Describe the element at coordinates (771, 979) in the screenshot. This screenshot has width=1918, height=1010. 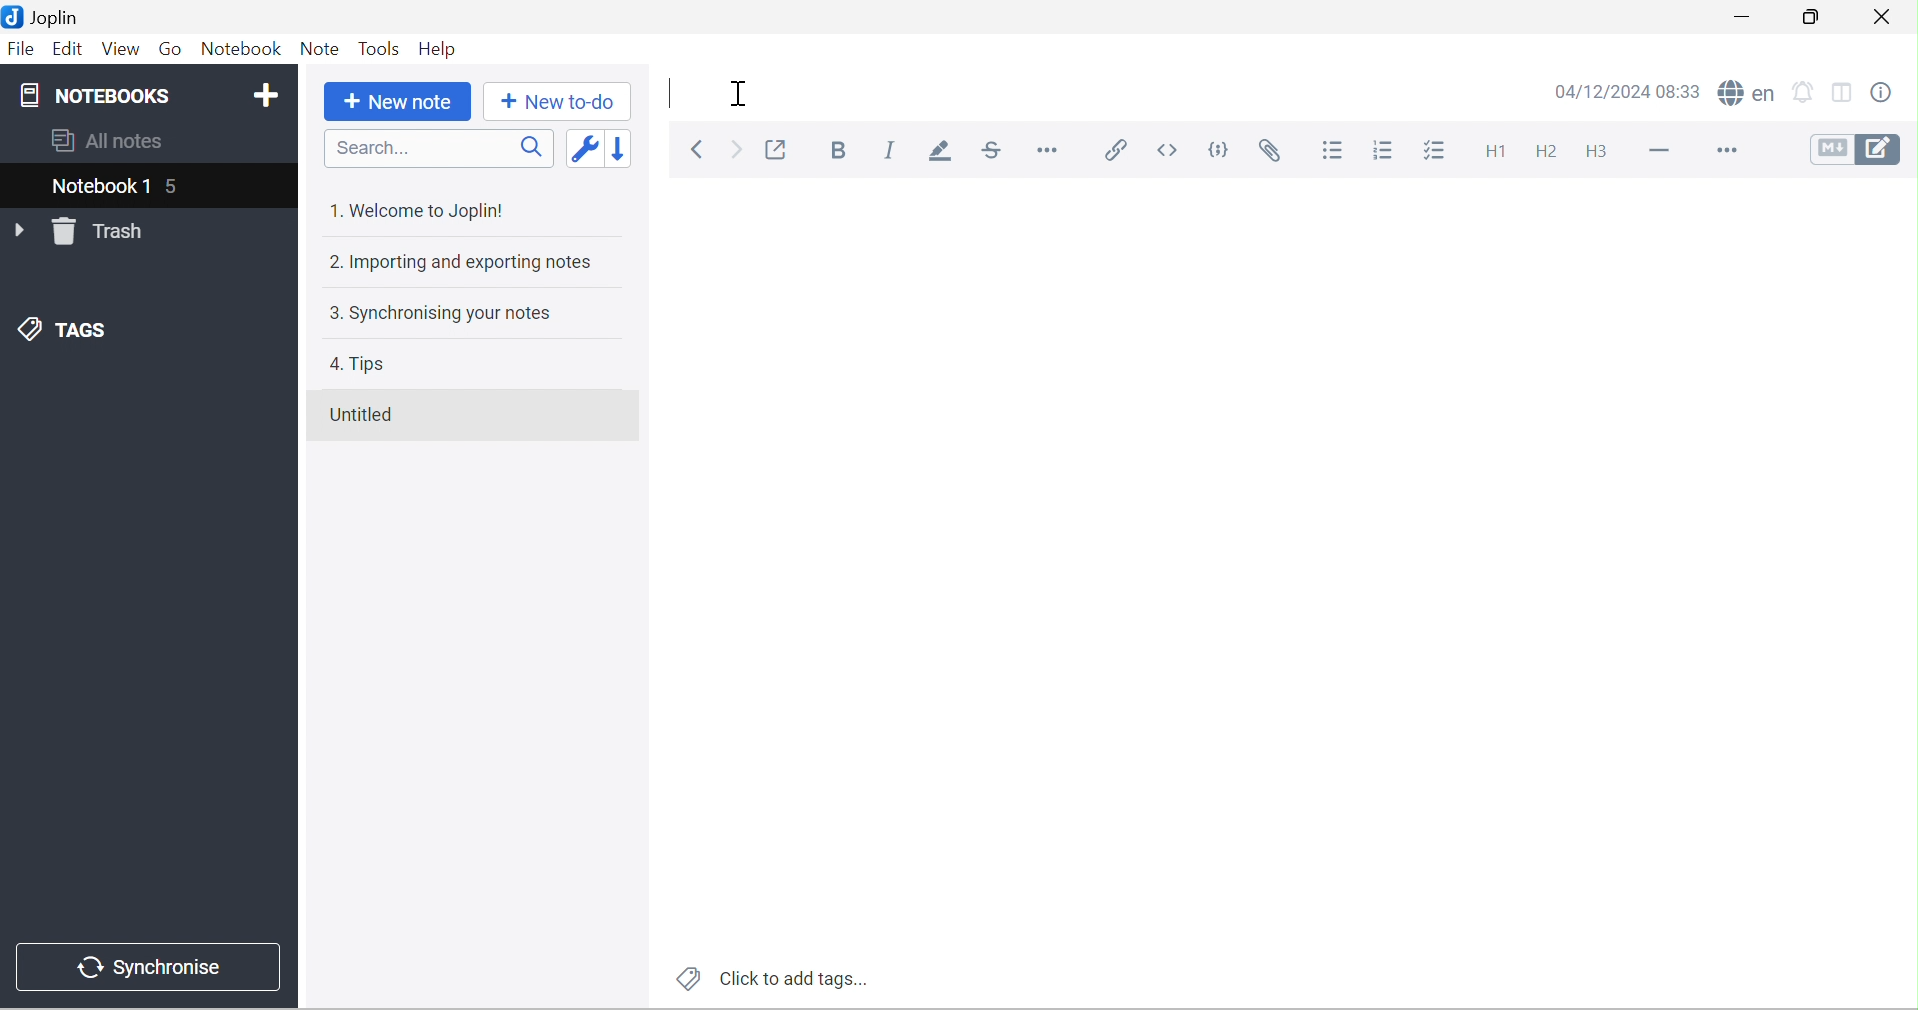
I see `Click to add tags` at that location.